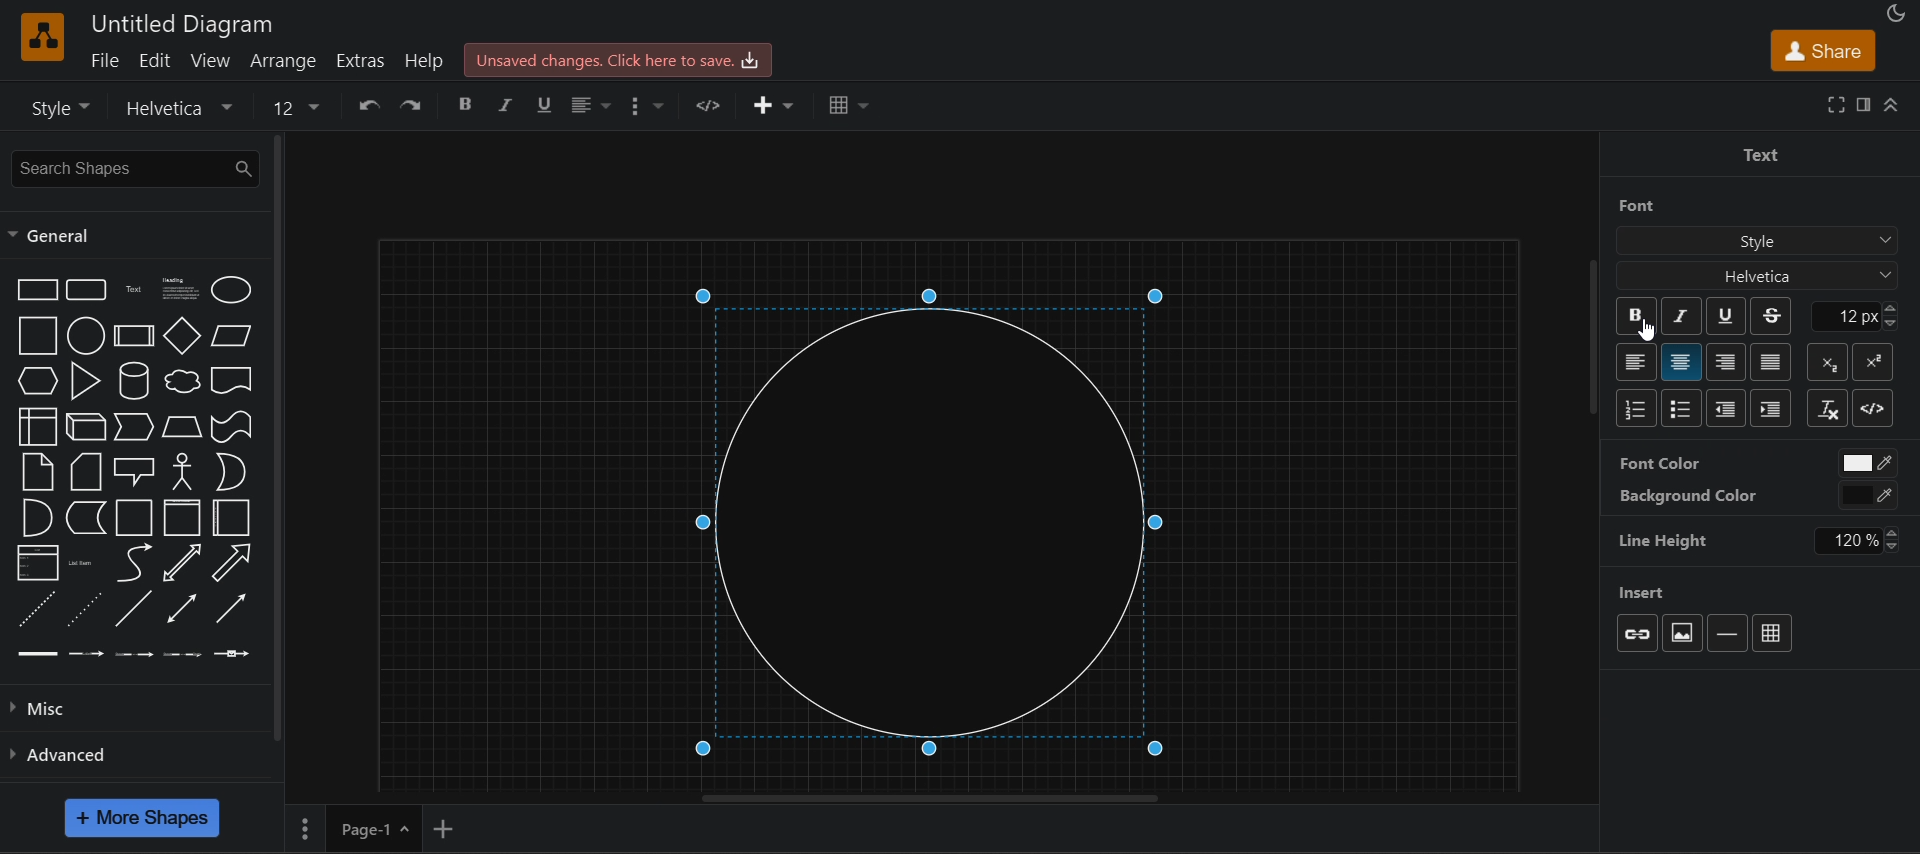  Describe the element at coordinates (1724, 316) in the screenshot. I see `underline` at that location.